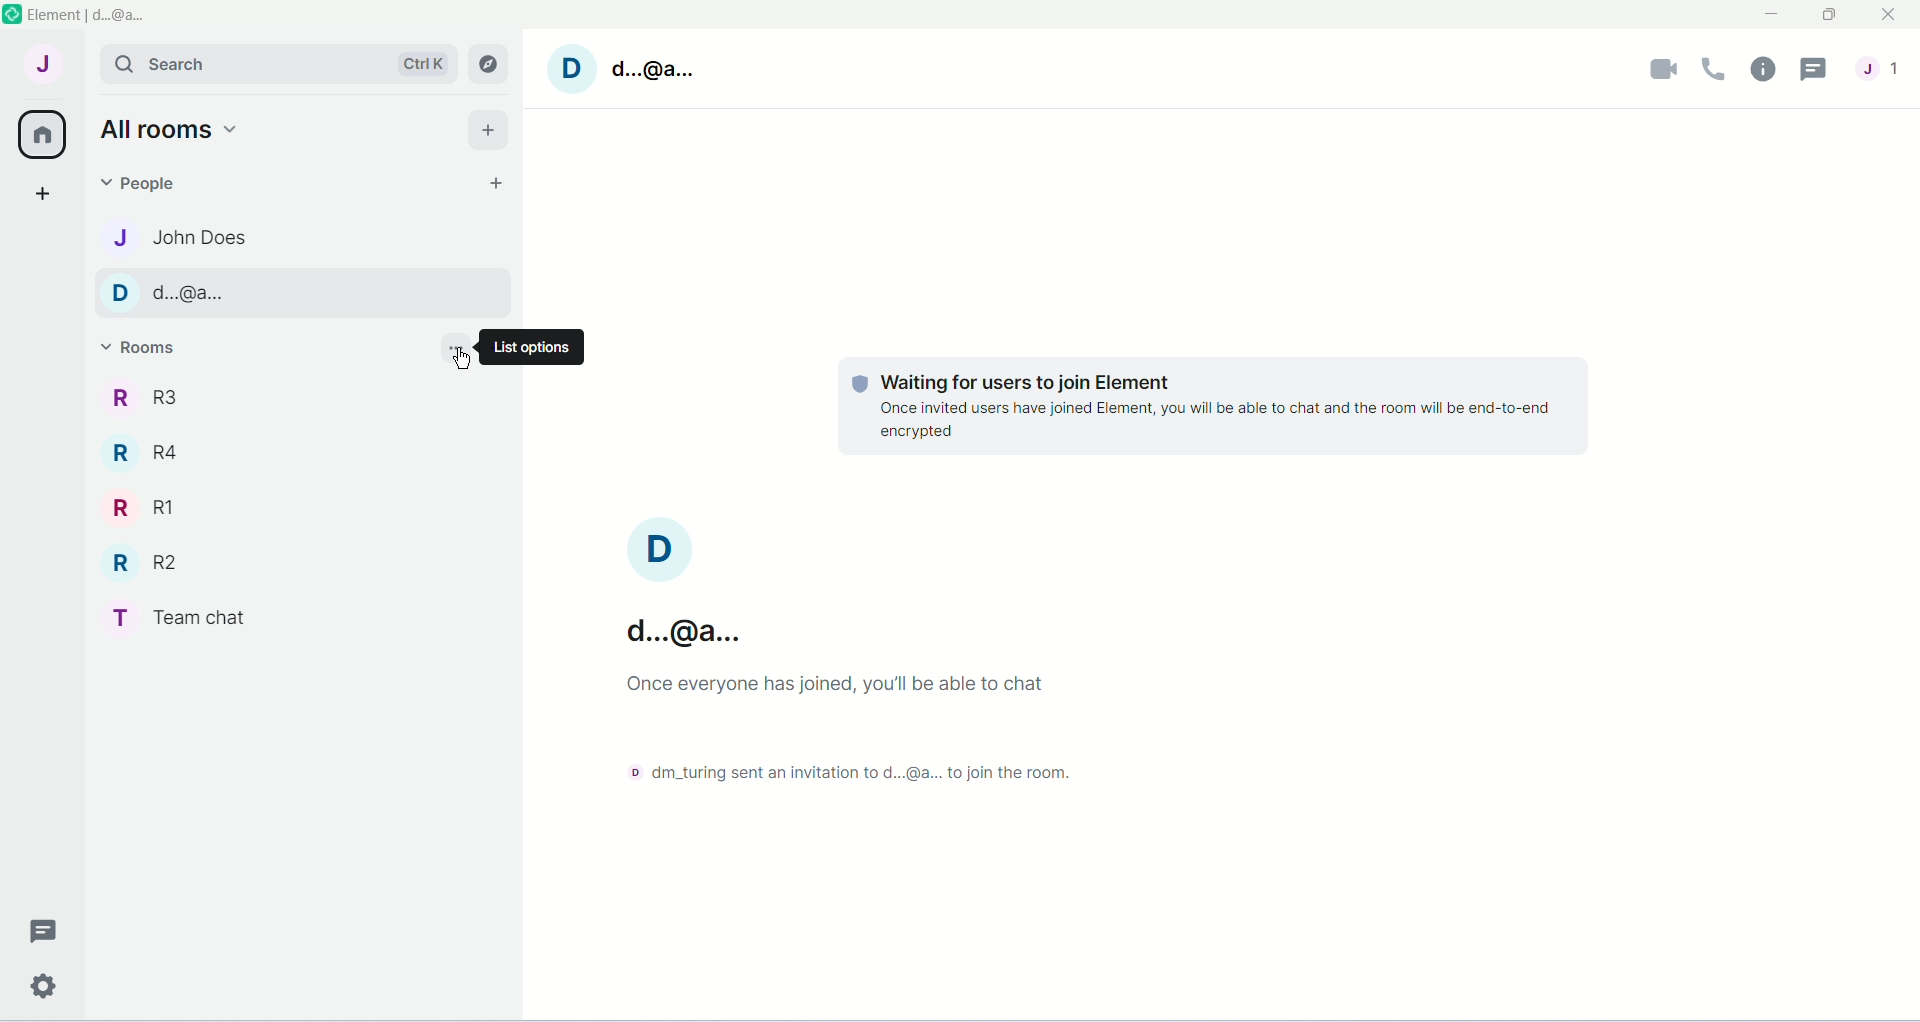  I want to click on User name-d..@a, so click(683, 588).